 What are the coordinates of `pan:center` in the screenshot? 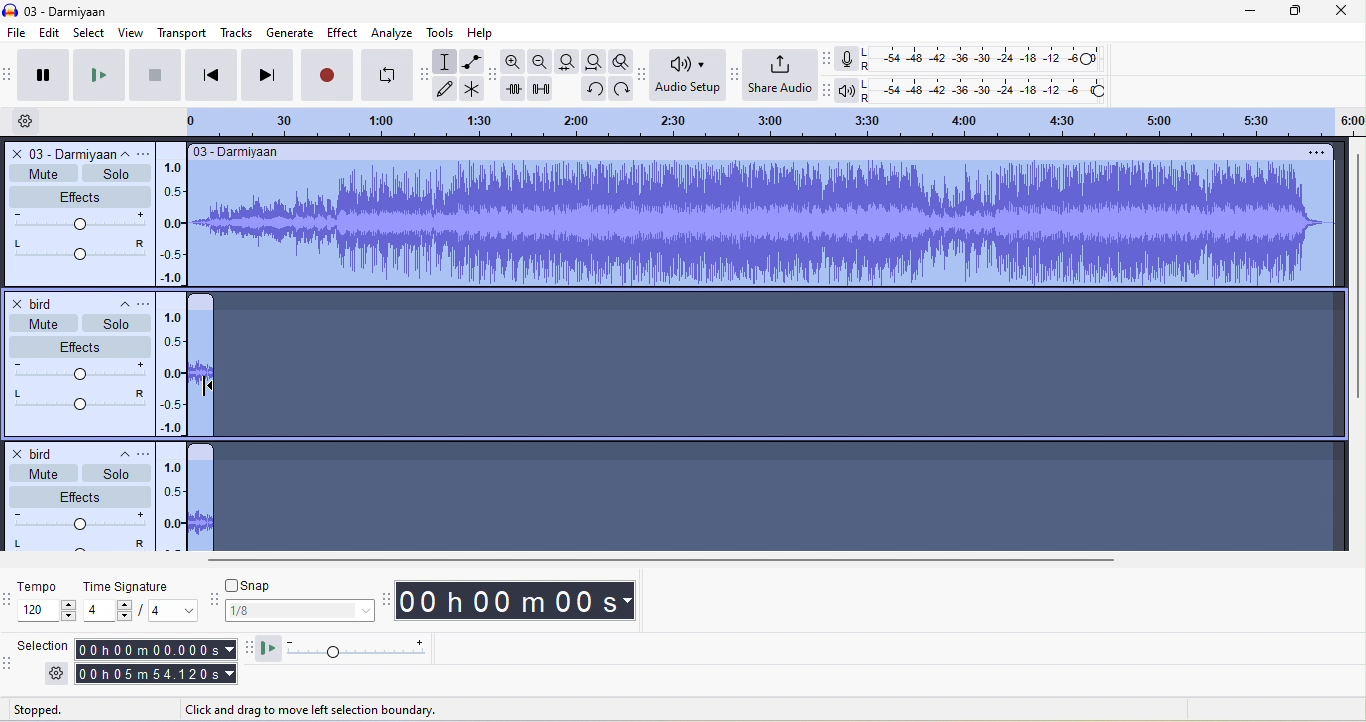 It's located at (77, 545).